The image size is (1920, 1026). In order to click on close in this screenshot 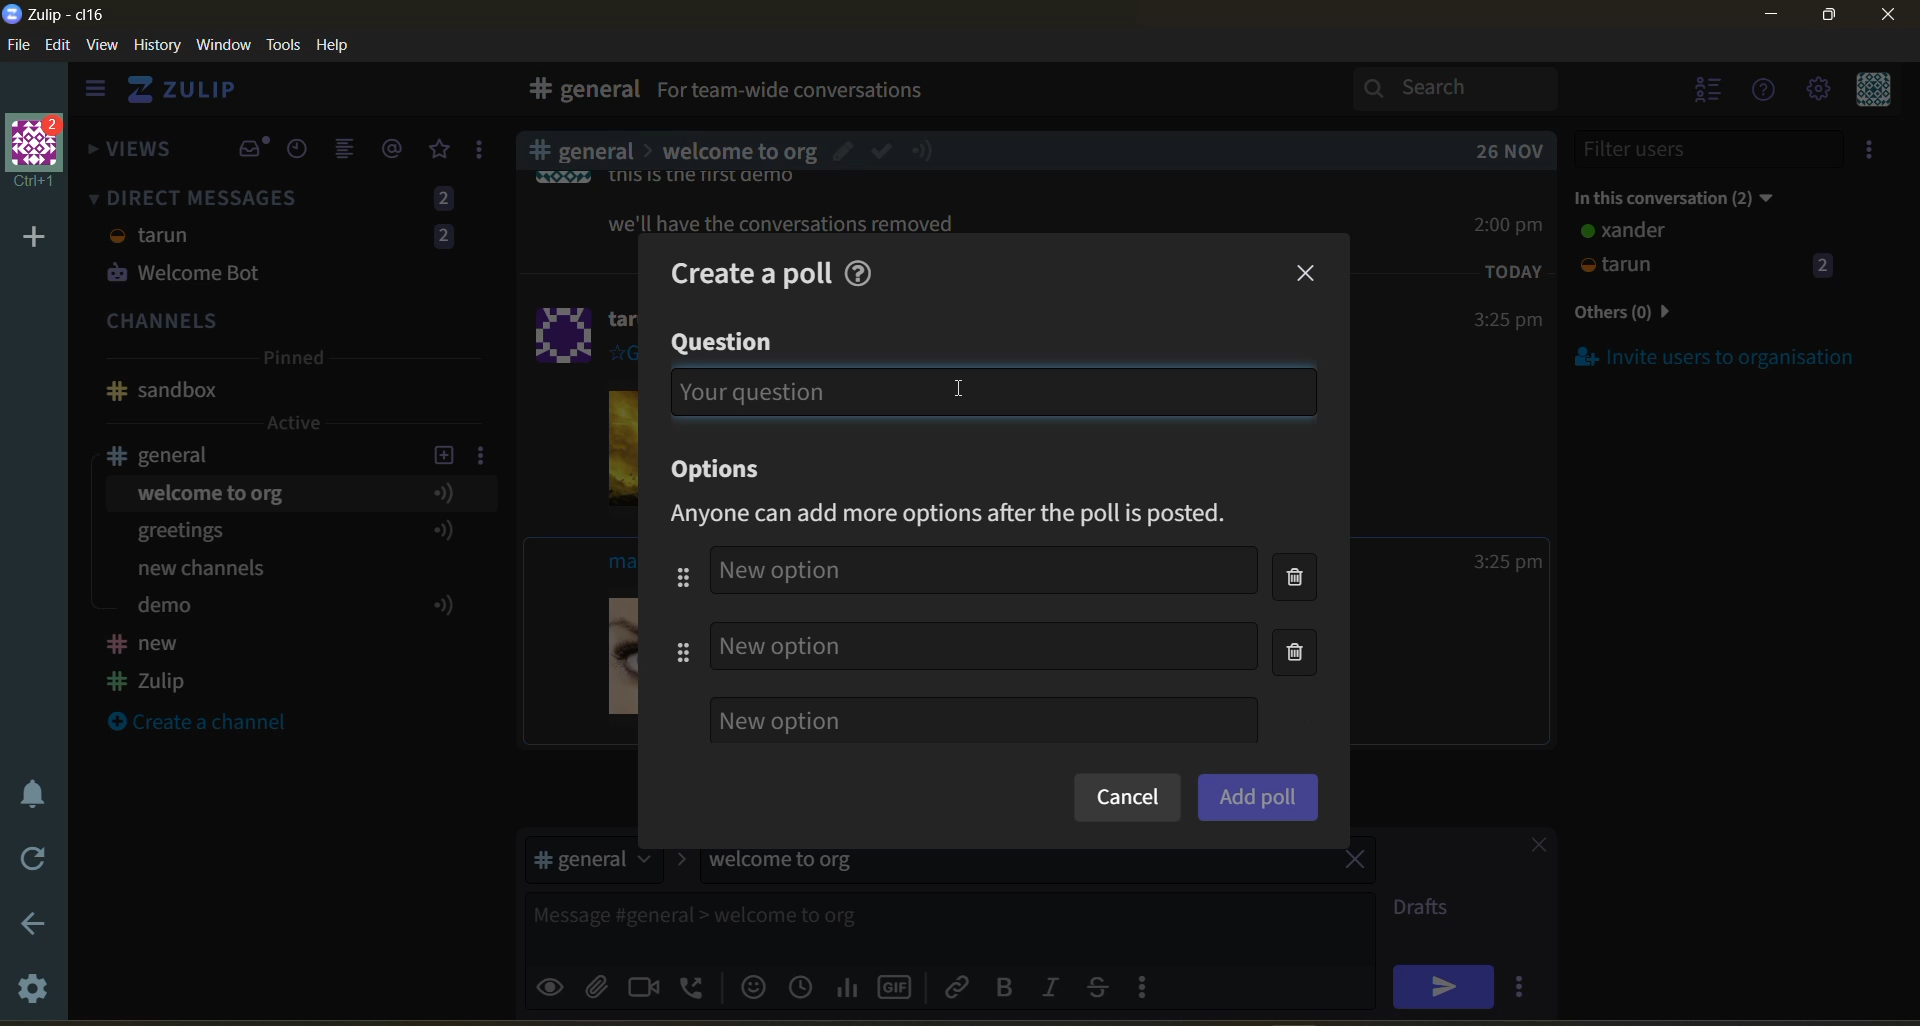, I will do `click(1529, 848)`.